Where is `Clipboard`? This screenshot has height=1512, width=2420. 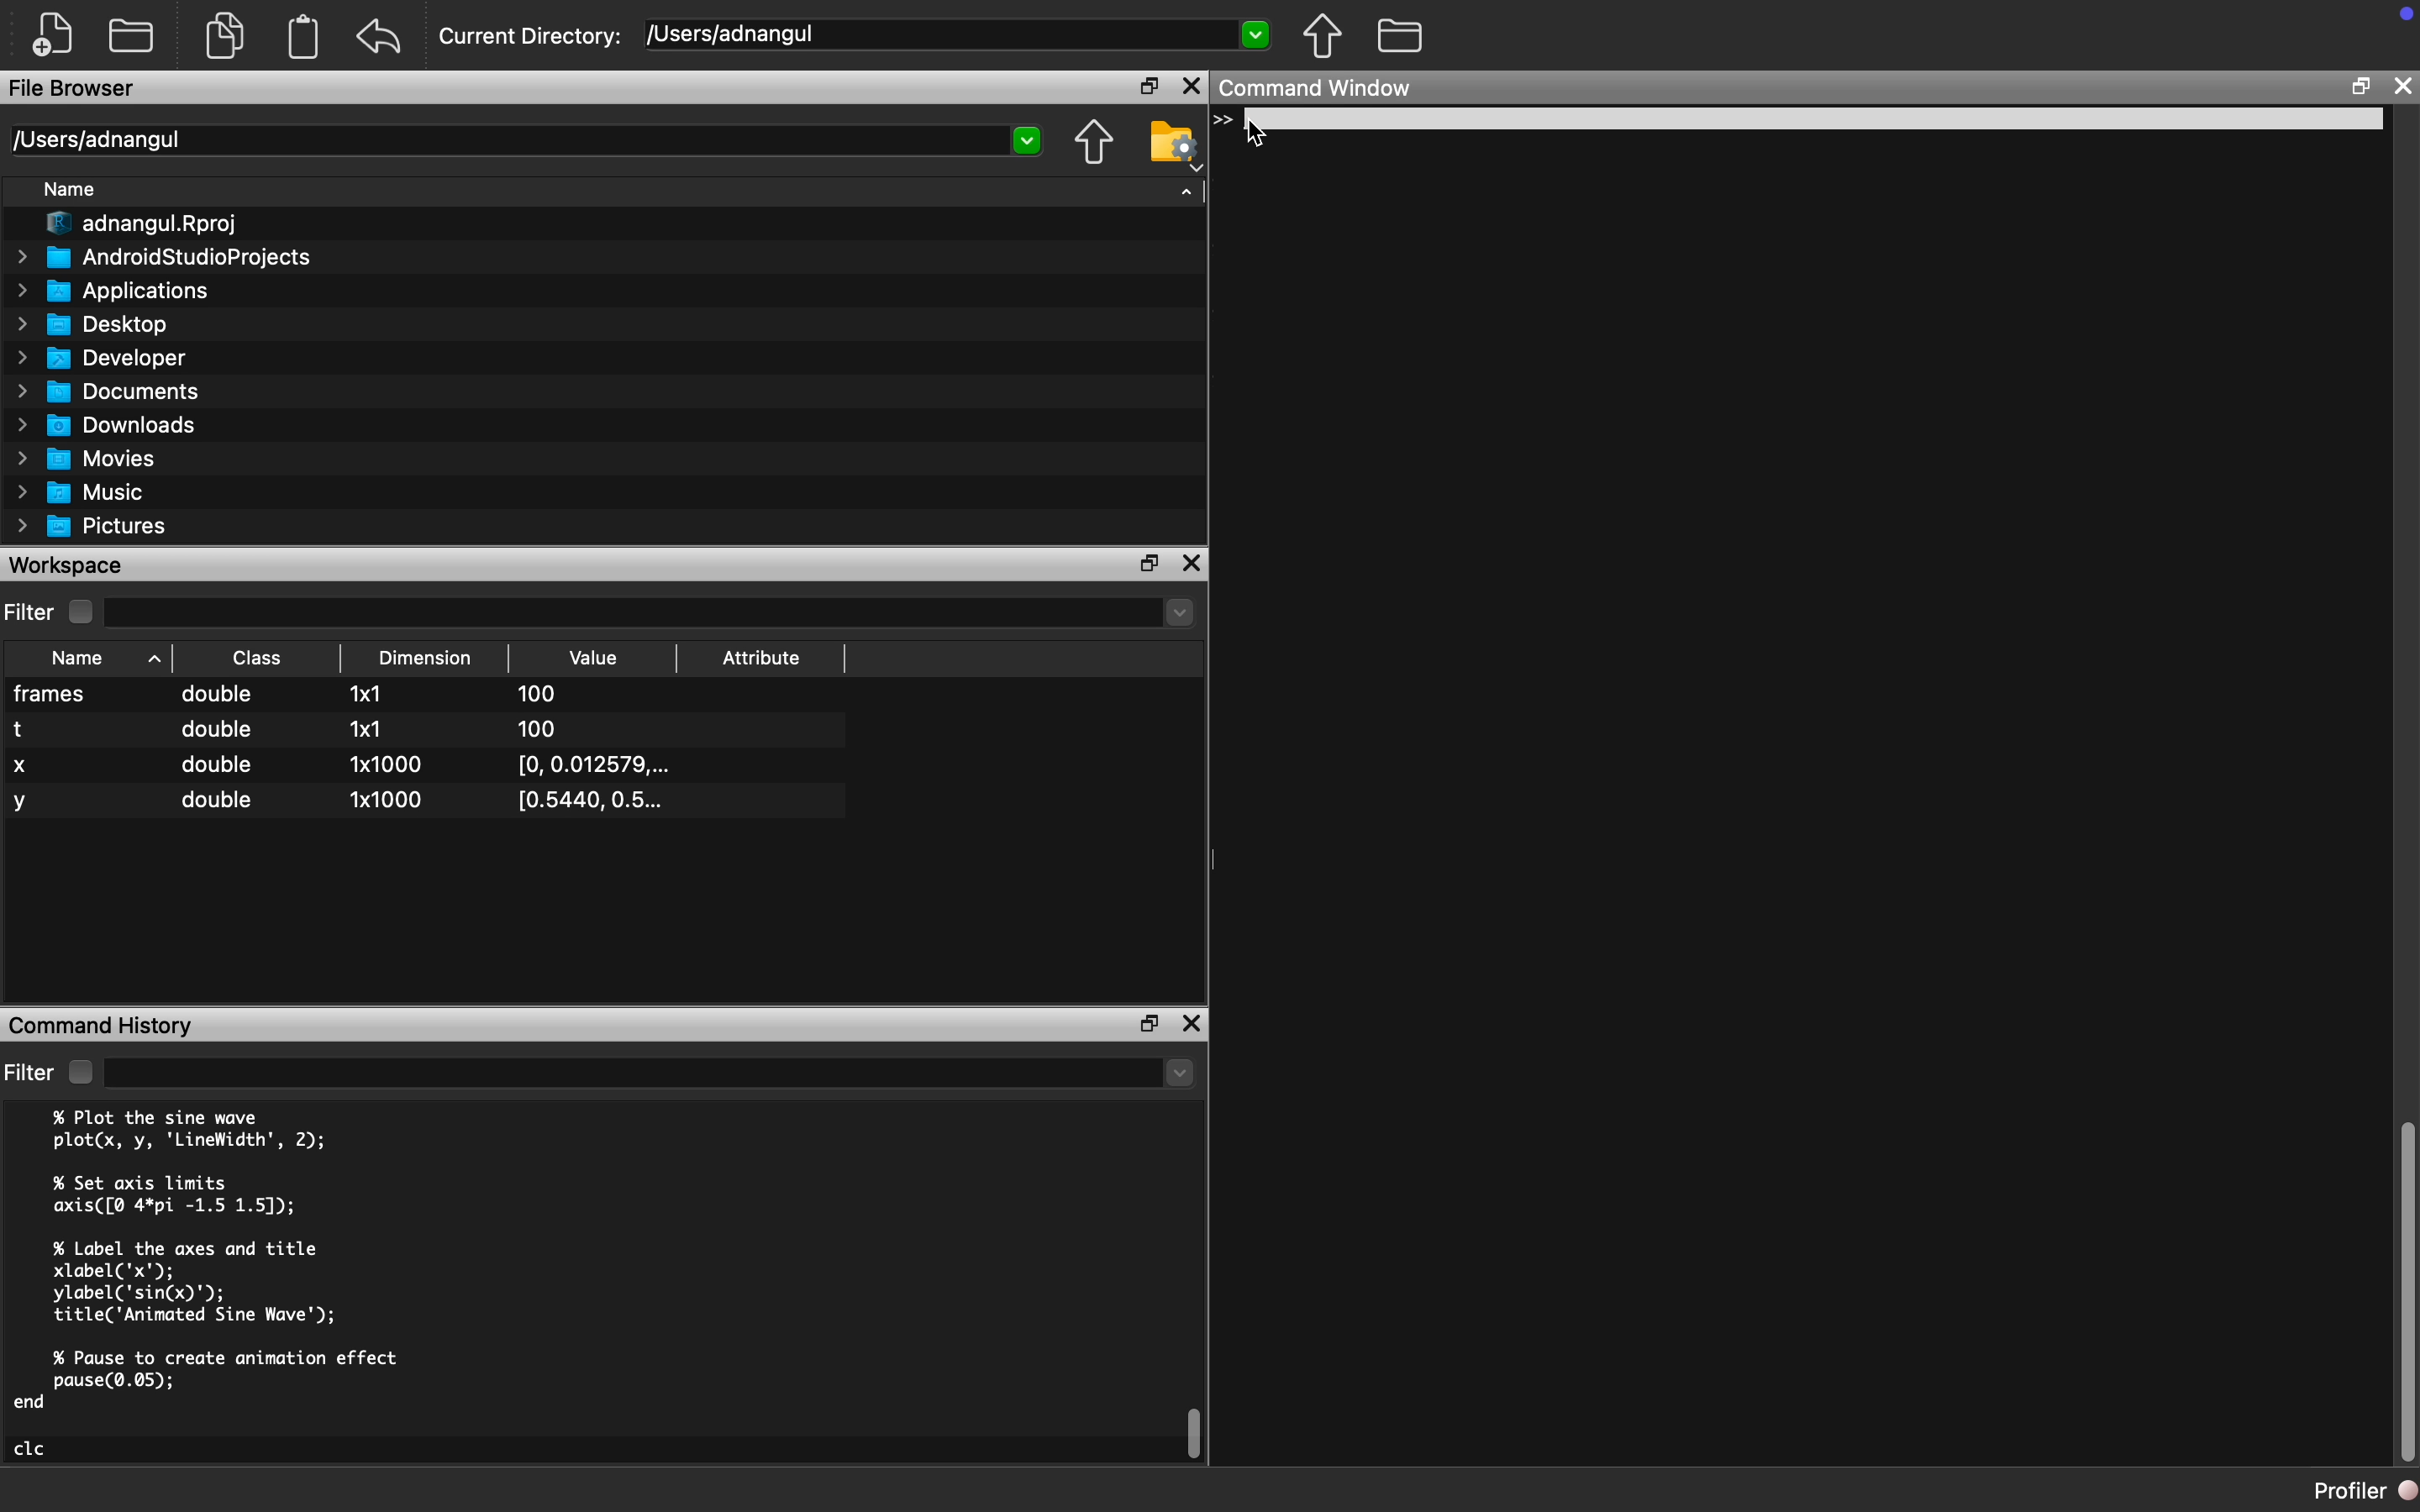 Clipboard is located at coordinates (305, 37).